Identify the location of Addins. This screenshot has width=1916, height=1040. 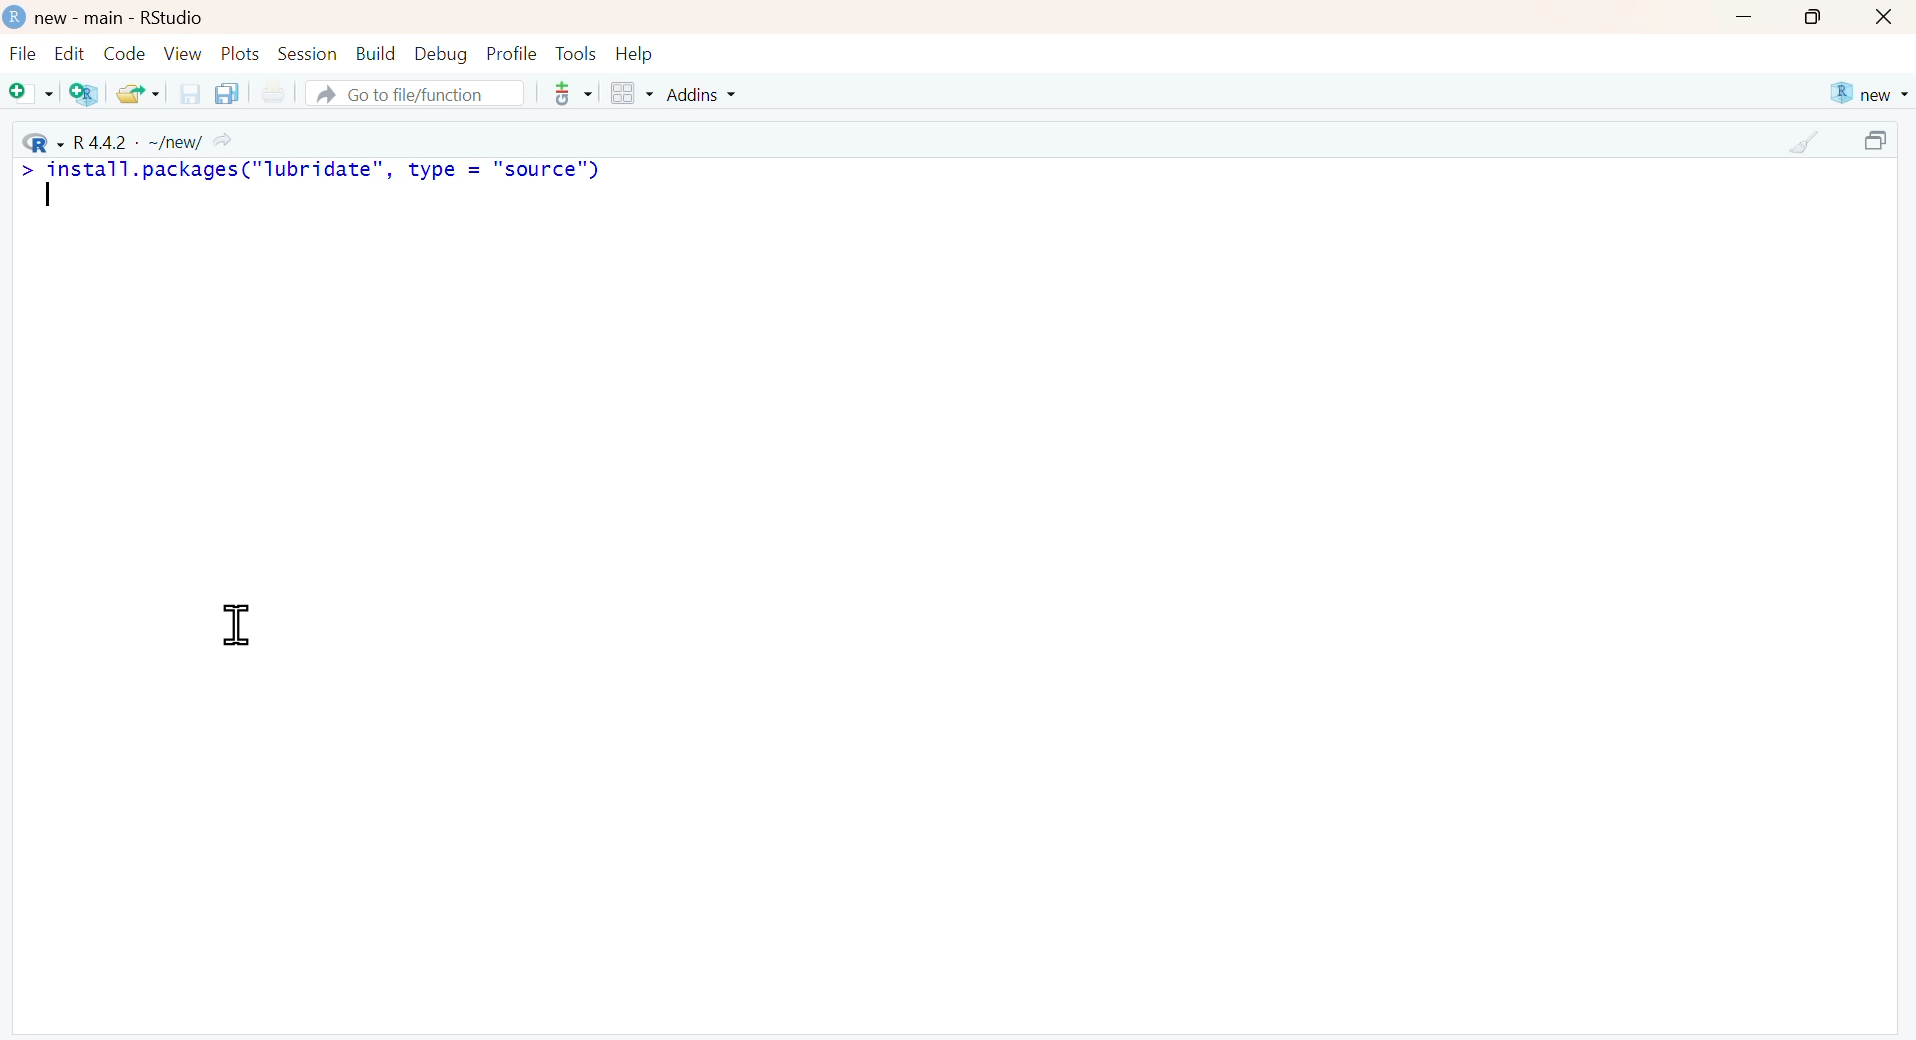
(705, 94).